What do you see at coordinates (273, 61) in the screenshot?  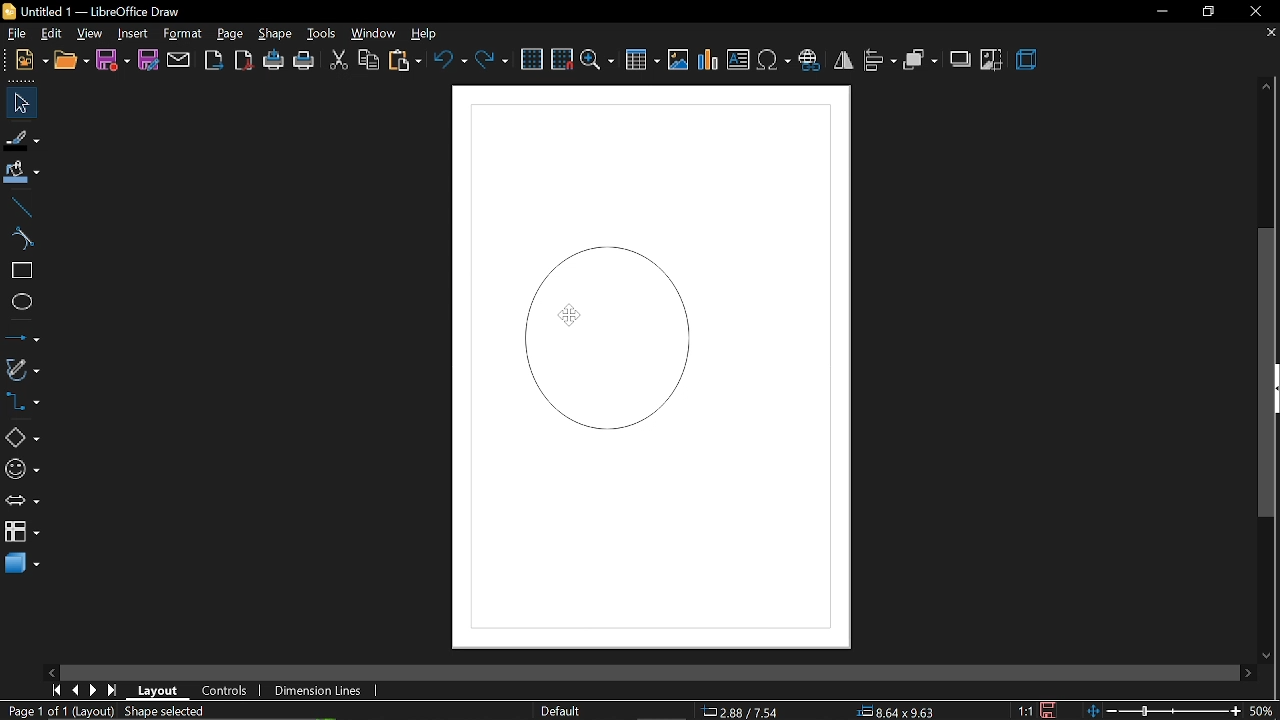 I see `print directly` at bounding box center [273, 61].